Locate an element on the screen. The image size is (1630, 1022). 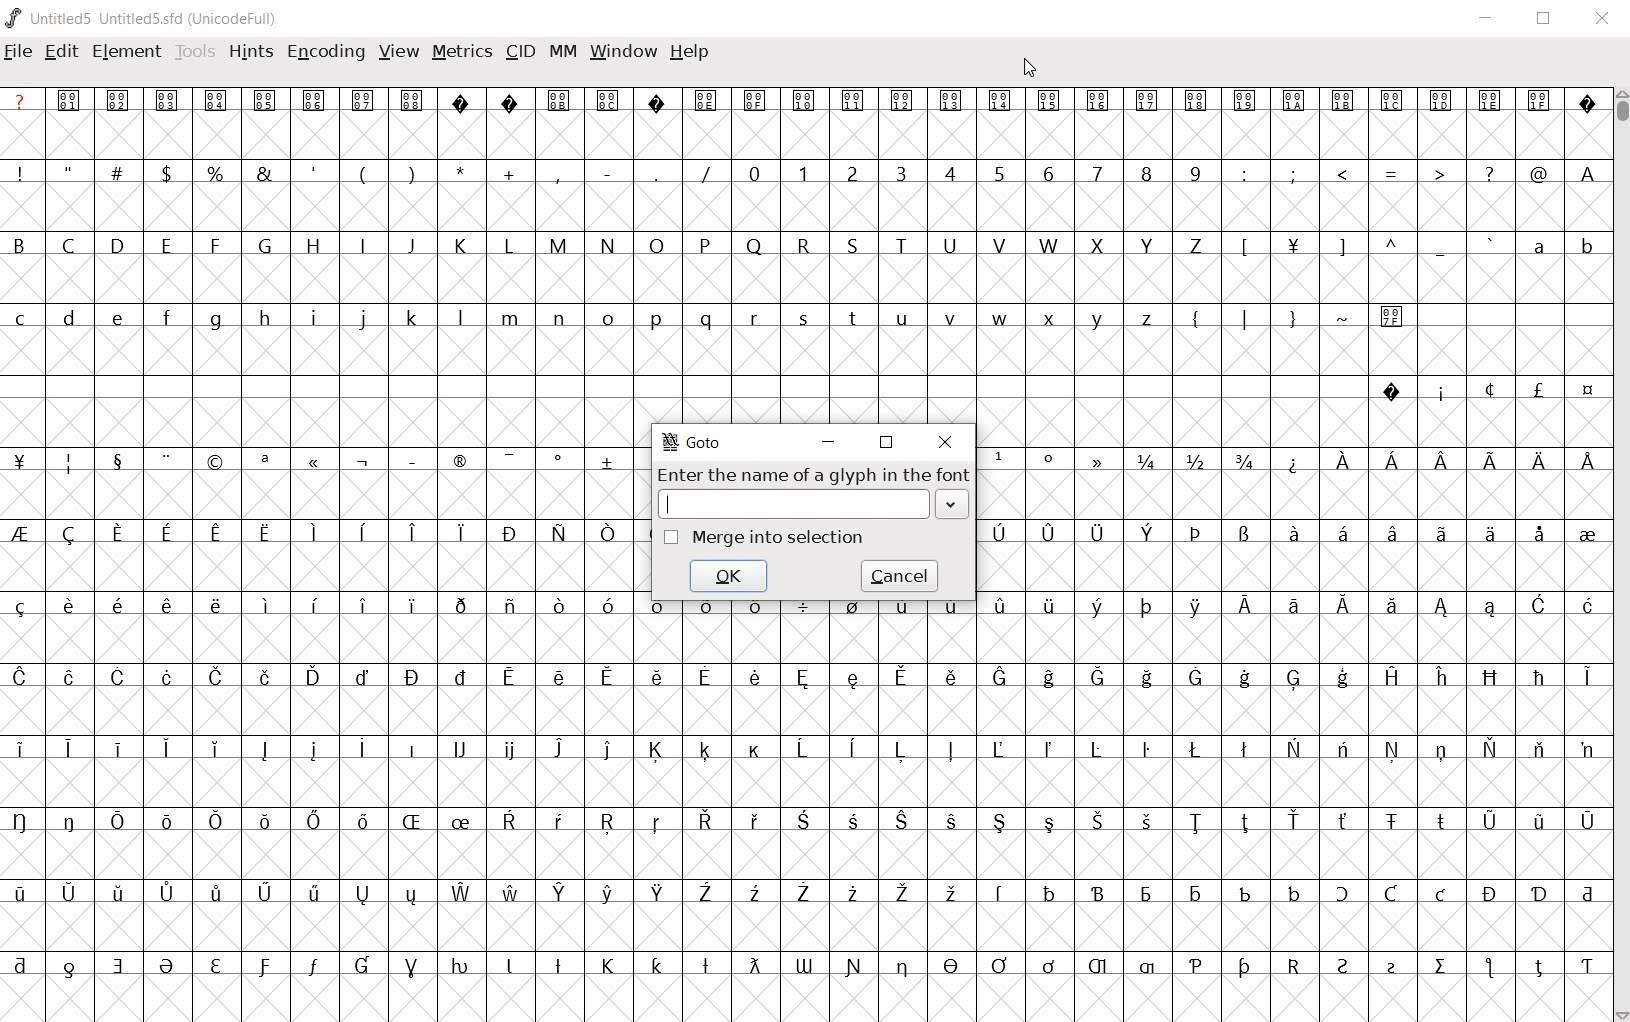
Symbol is located at coordinates (1244, 535).